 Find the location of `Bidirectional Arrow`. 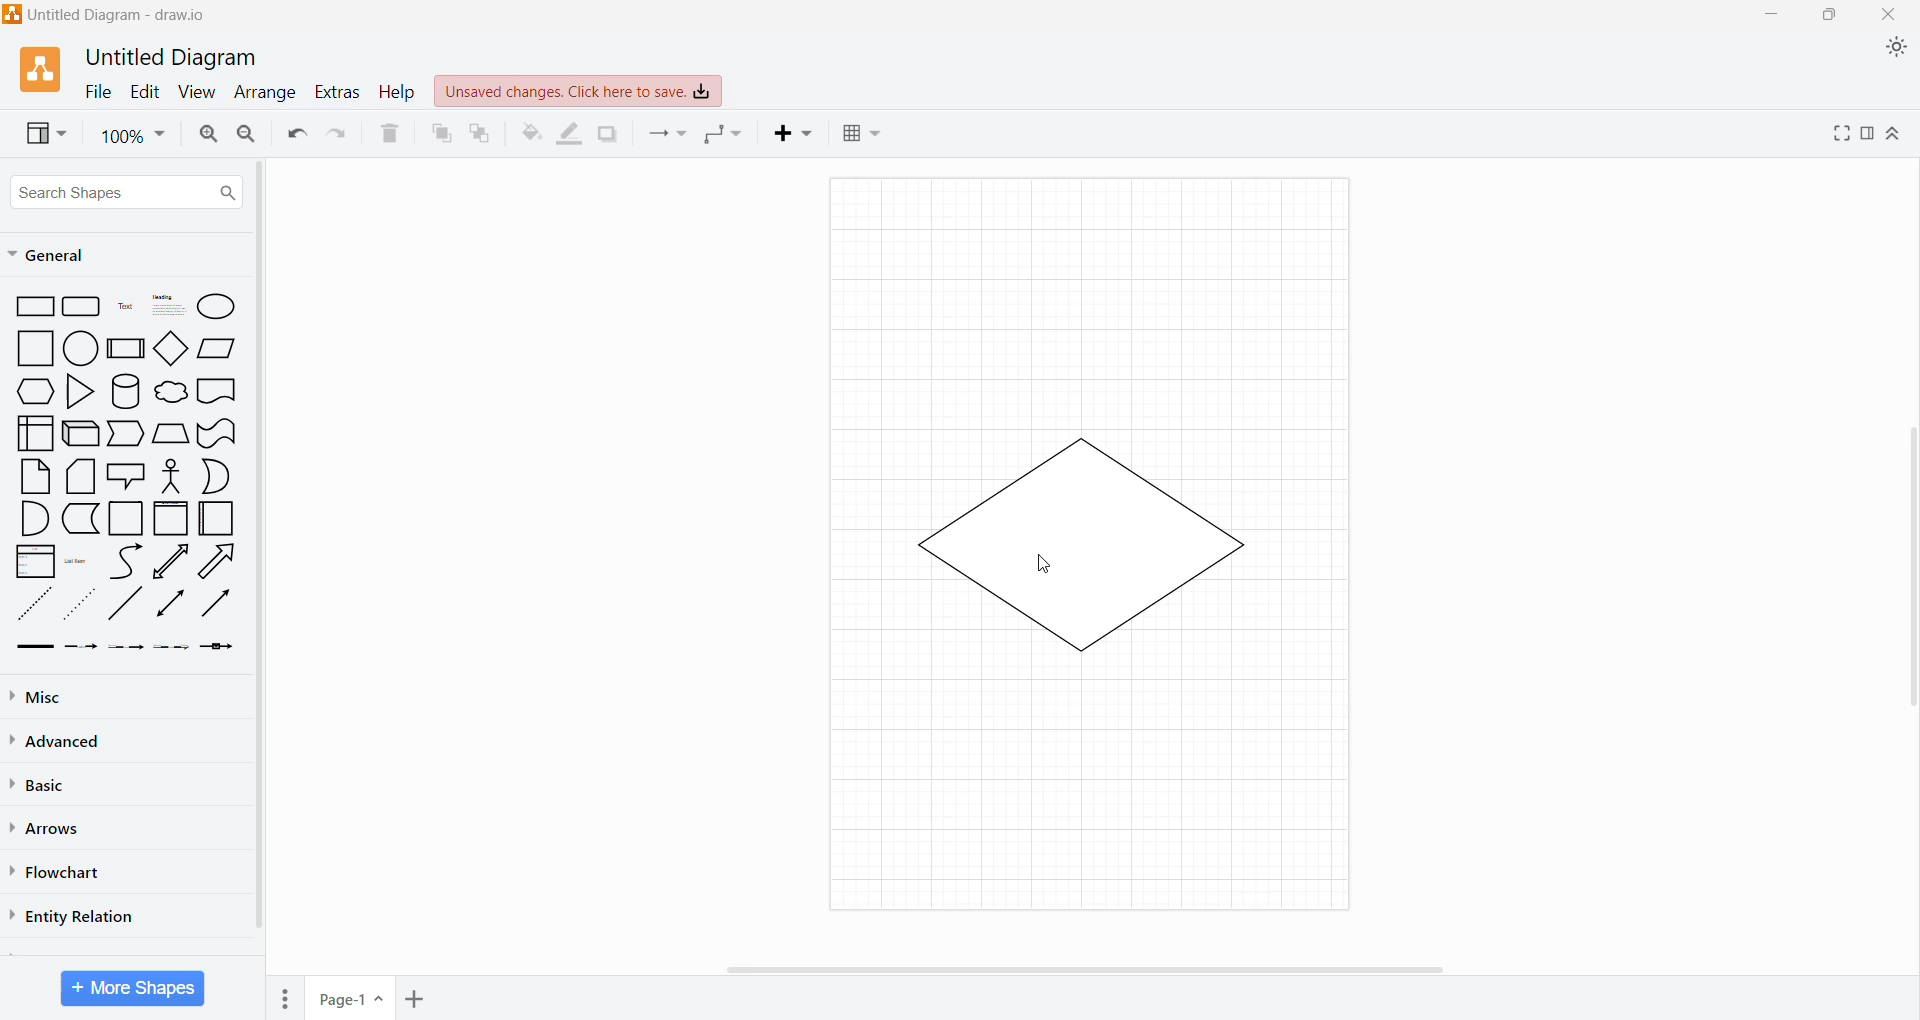

Bidirectional Arrow is located at coordinates (172, 561).